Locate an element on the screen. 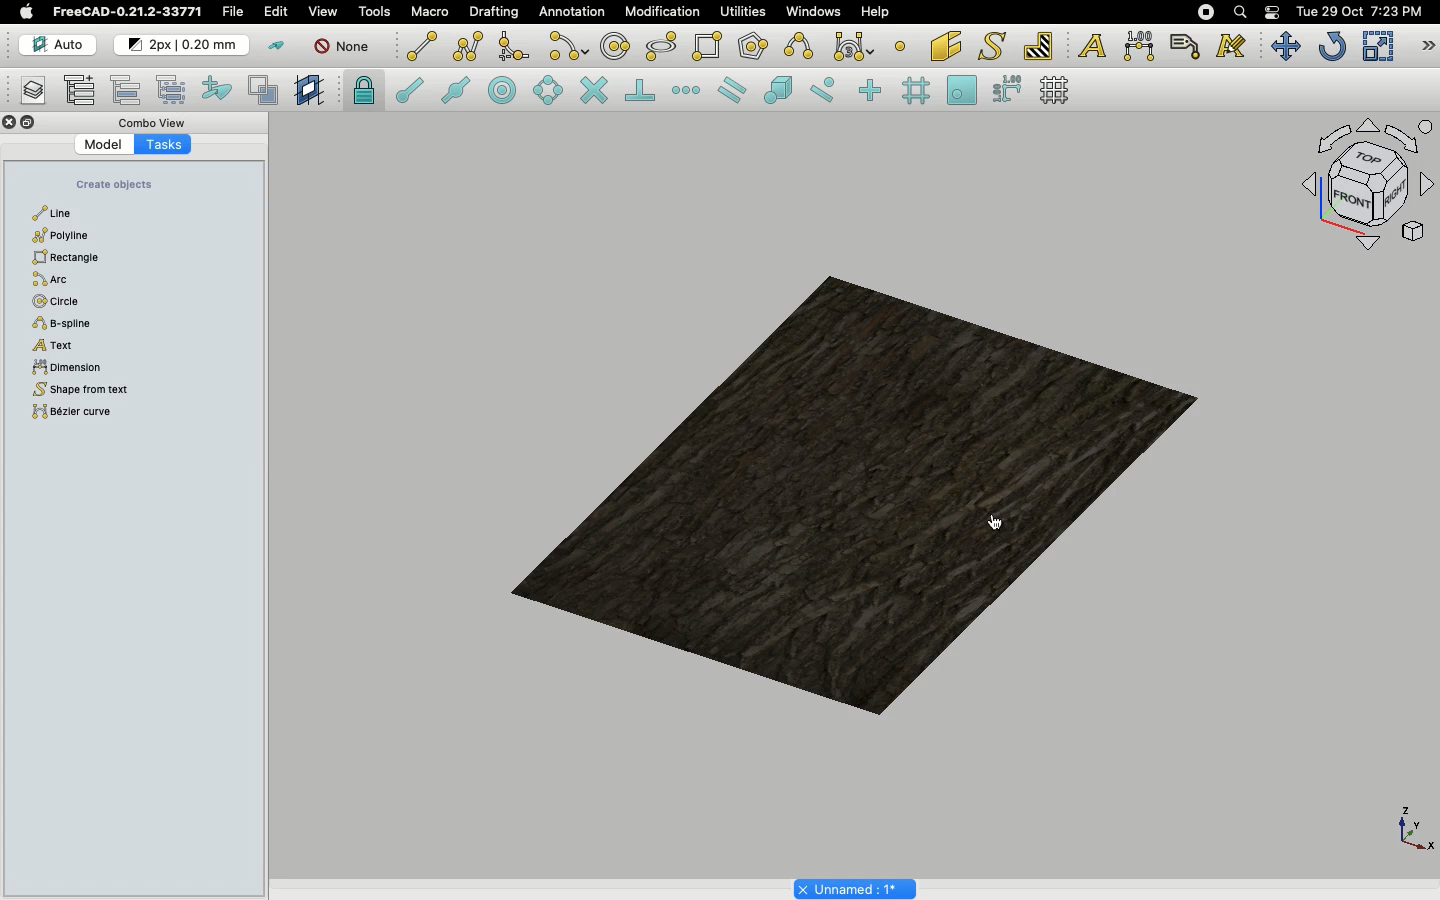  Dimension is located at coordinates (69, 366).